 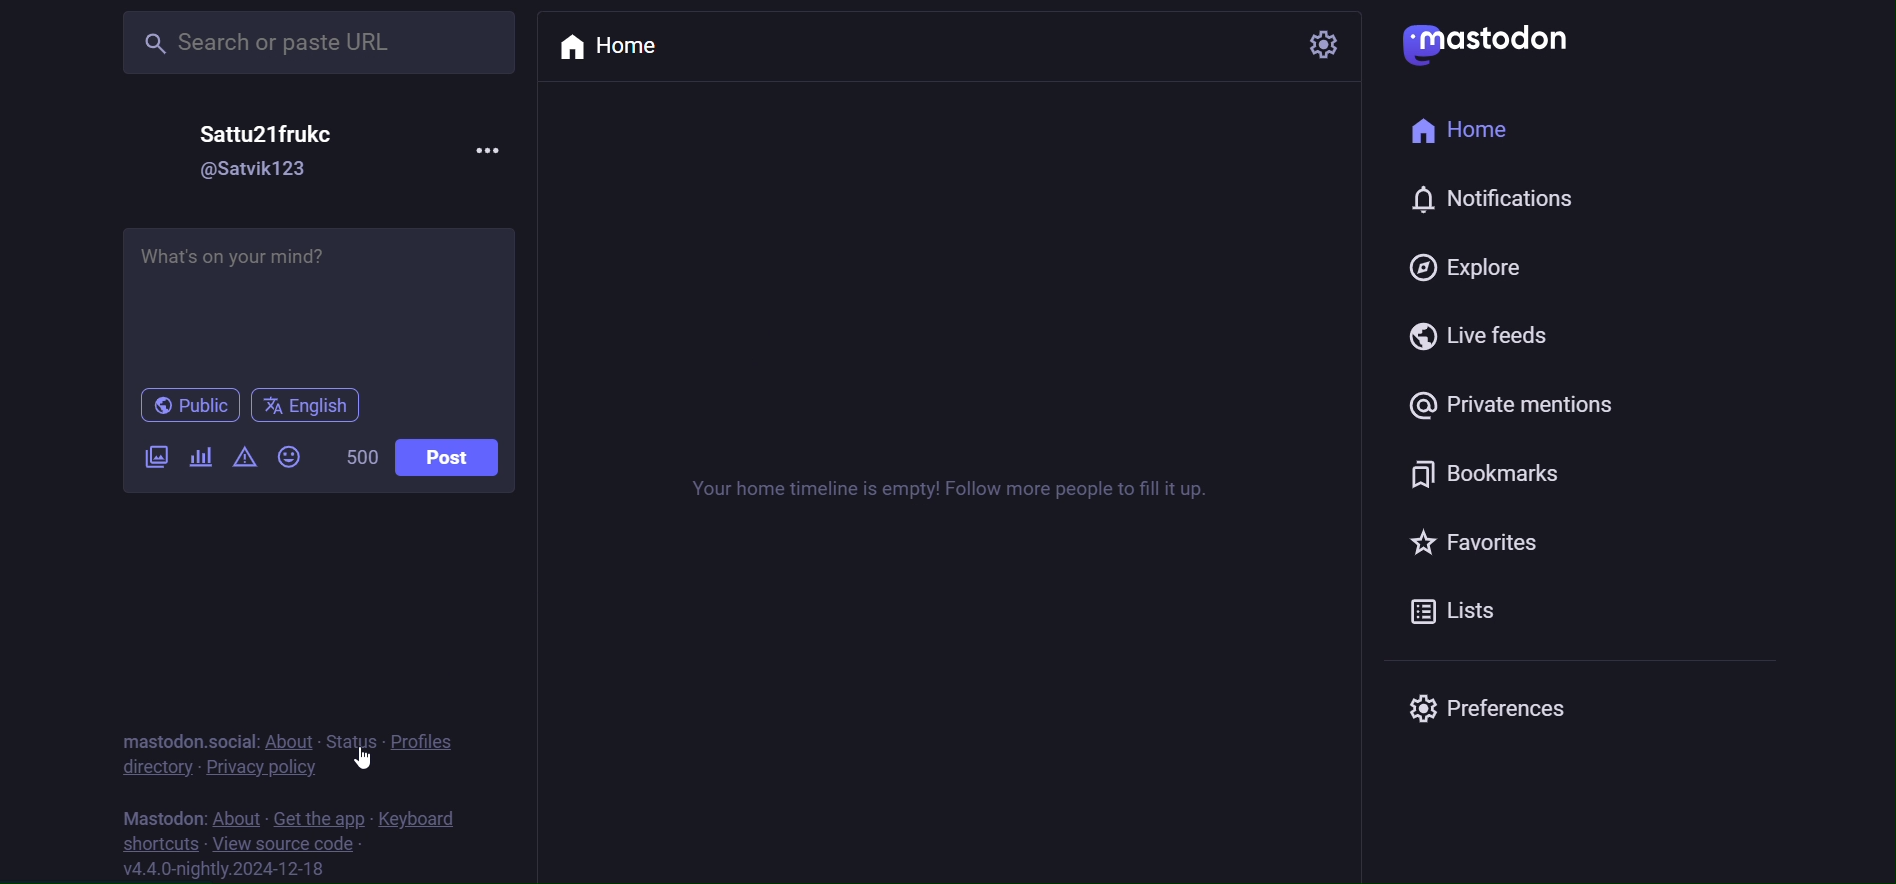 What do you see at coordinates (192, 407) in the screenshot?
I see `Public` at bounding box center [192, 407].